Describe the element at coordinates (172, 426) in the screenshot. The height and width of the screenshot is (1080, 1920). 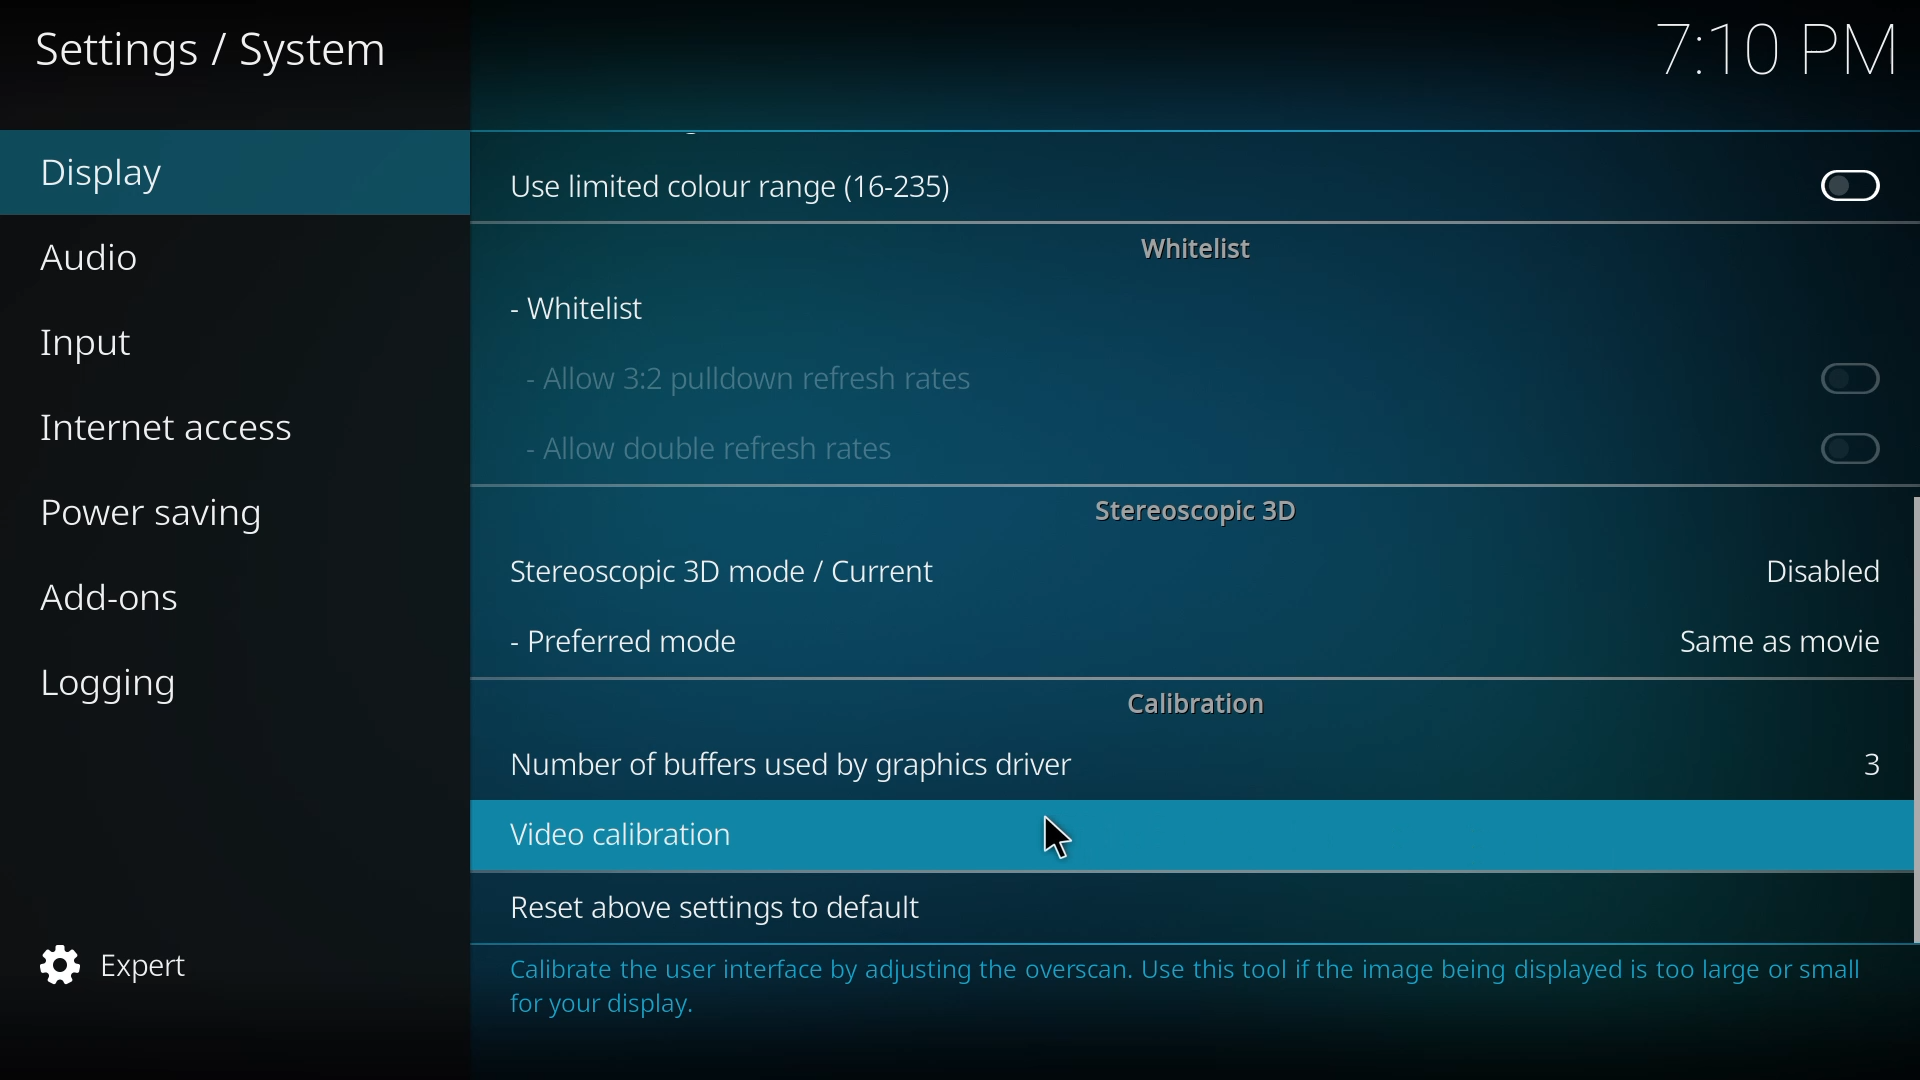
I see `internet access` at that location.